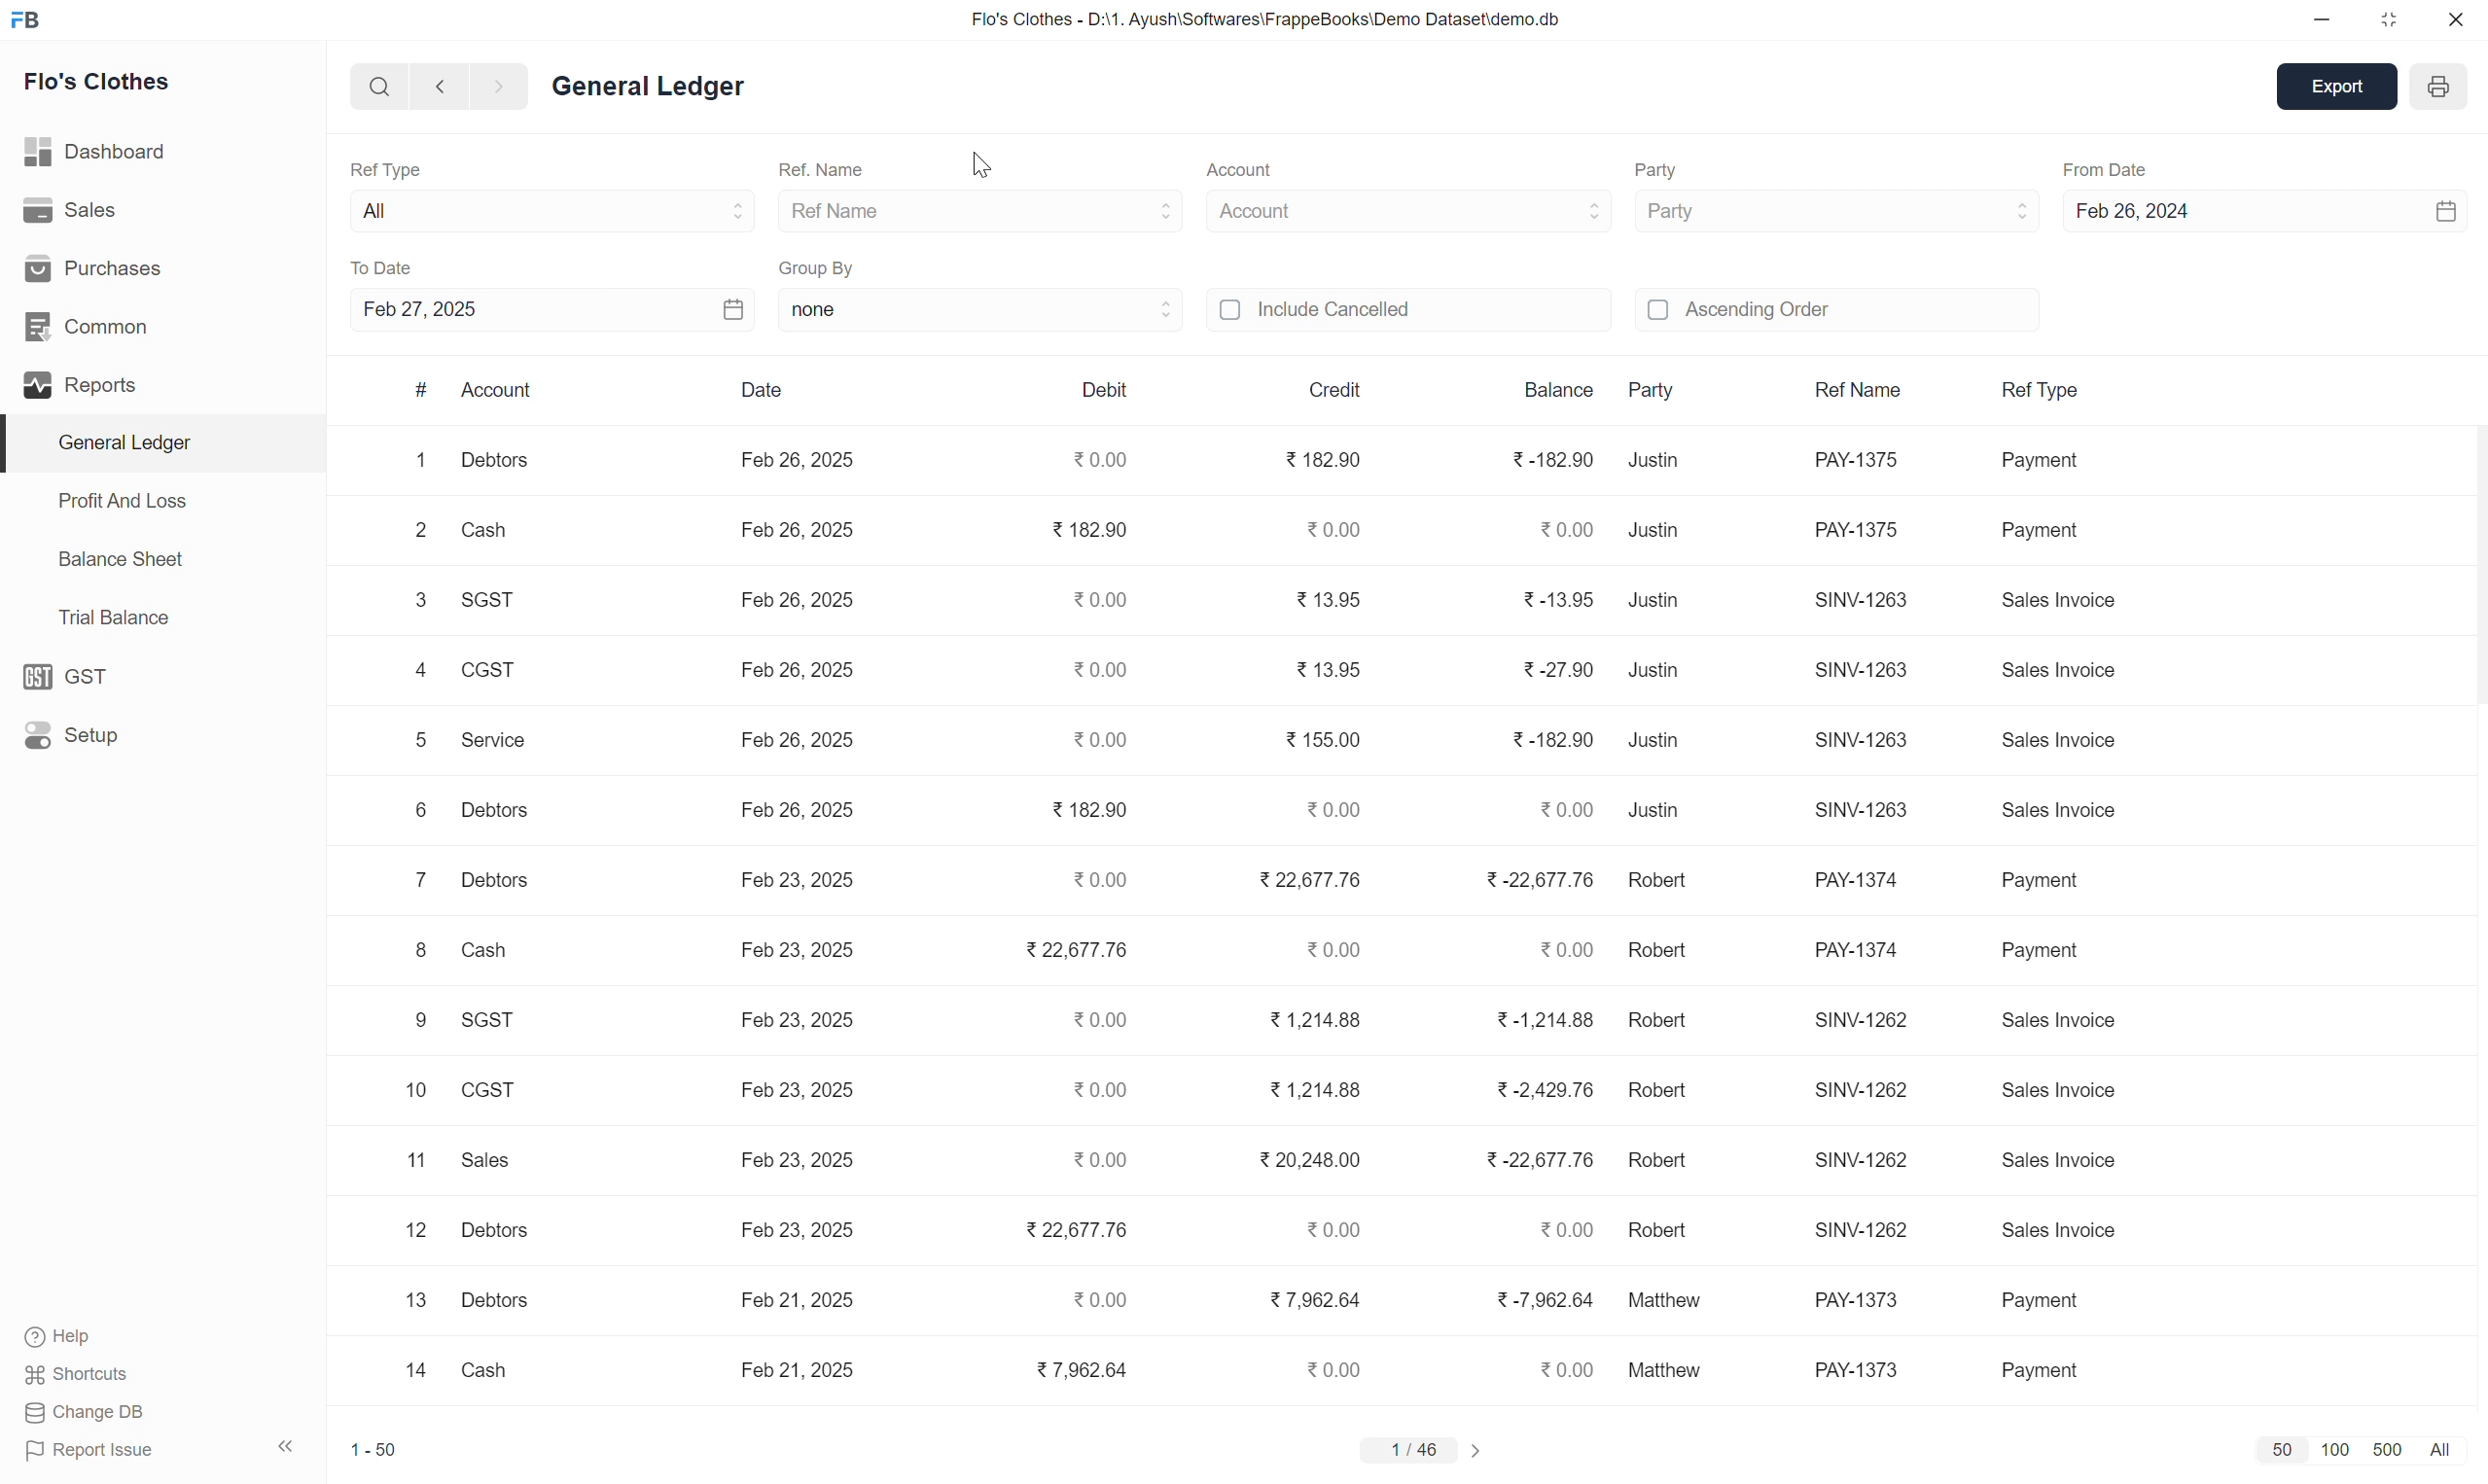  What do you see at coordinates (802, 813) in the screenshot?
I see `feb 26, 2025` at bounding box center [802, 813].